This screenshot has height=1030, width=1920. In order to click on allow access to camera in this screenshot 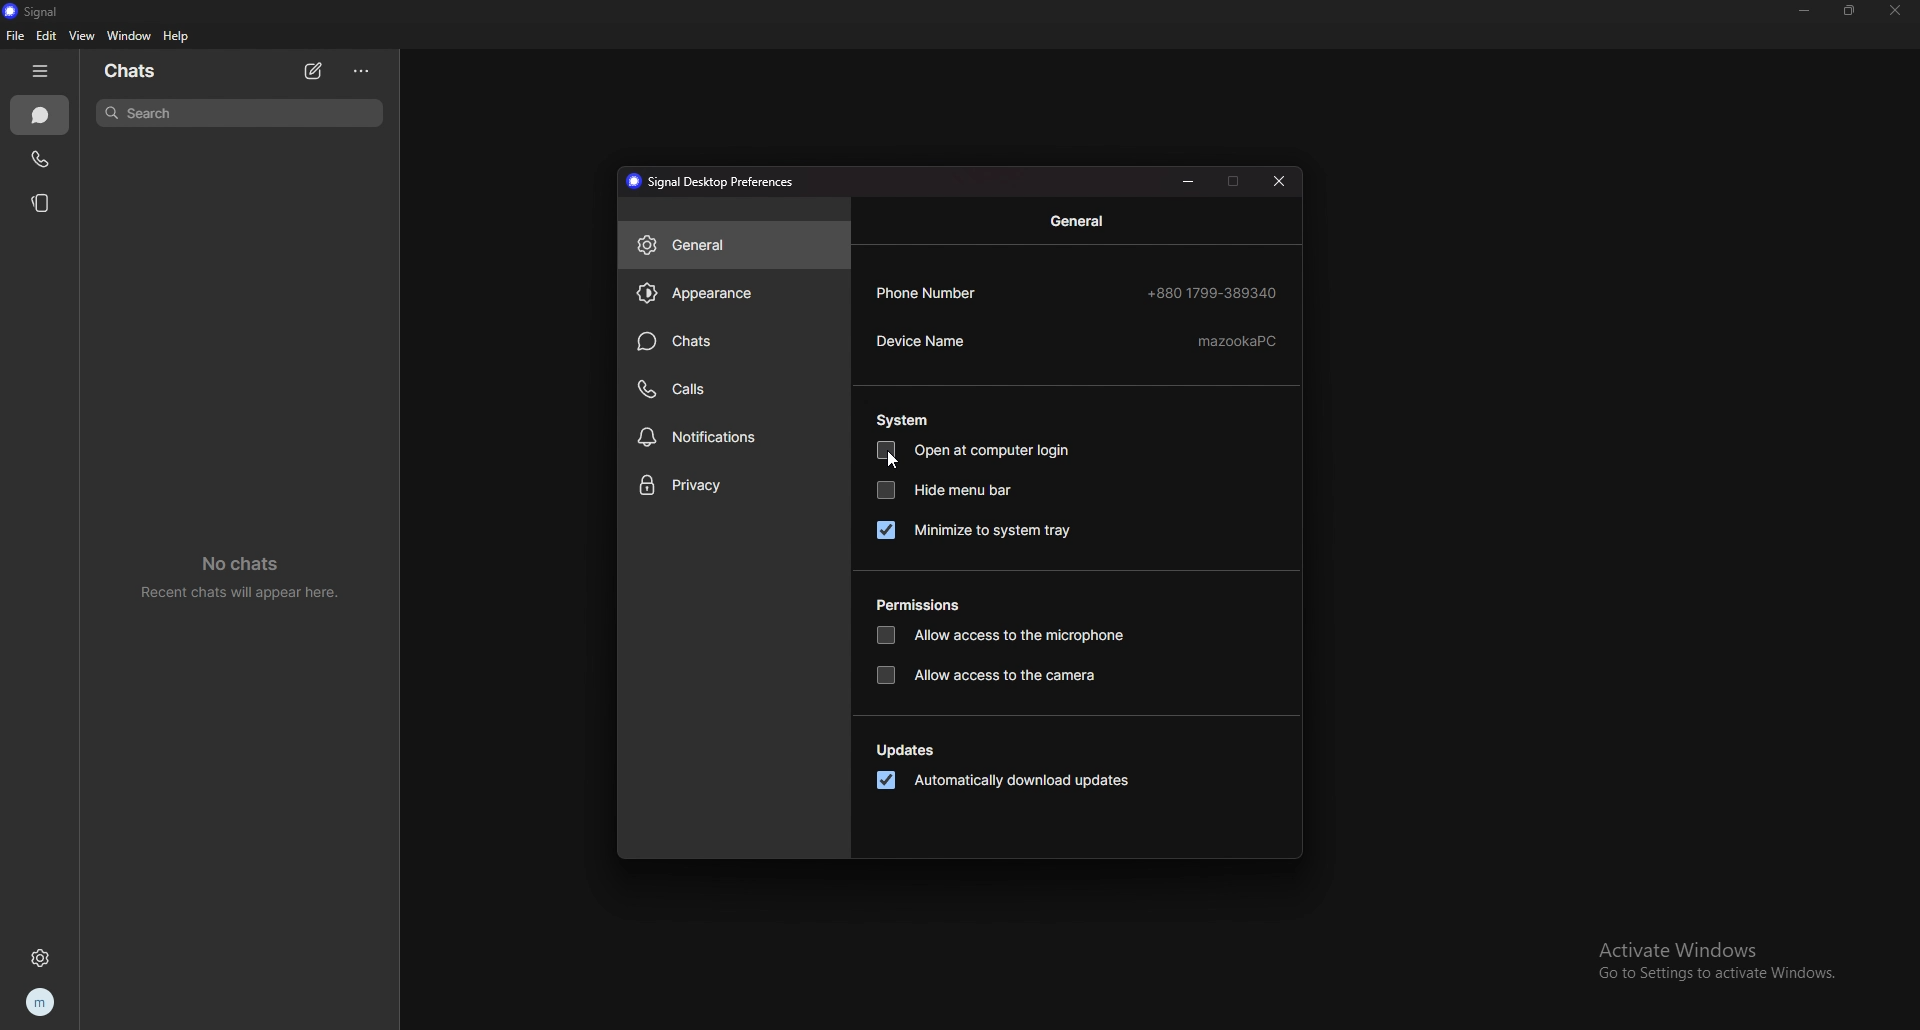, I will do `click(992, 676)`.